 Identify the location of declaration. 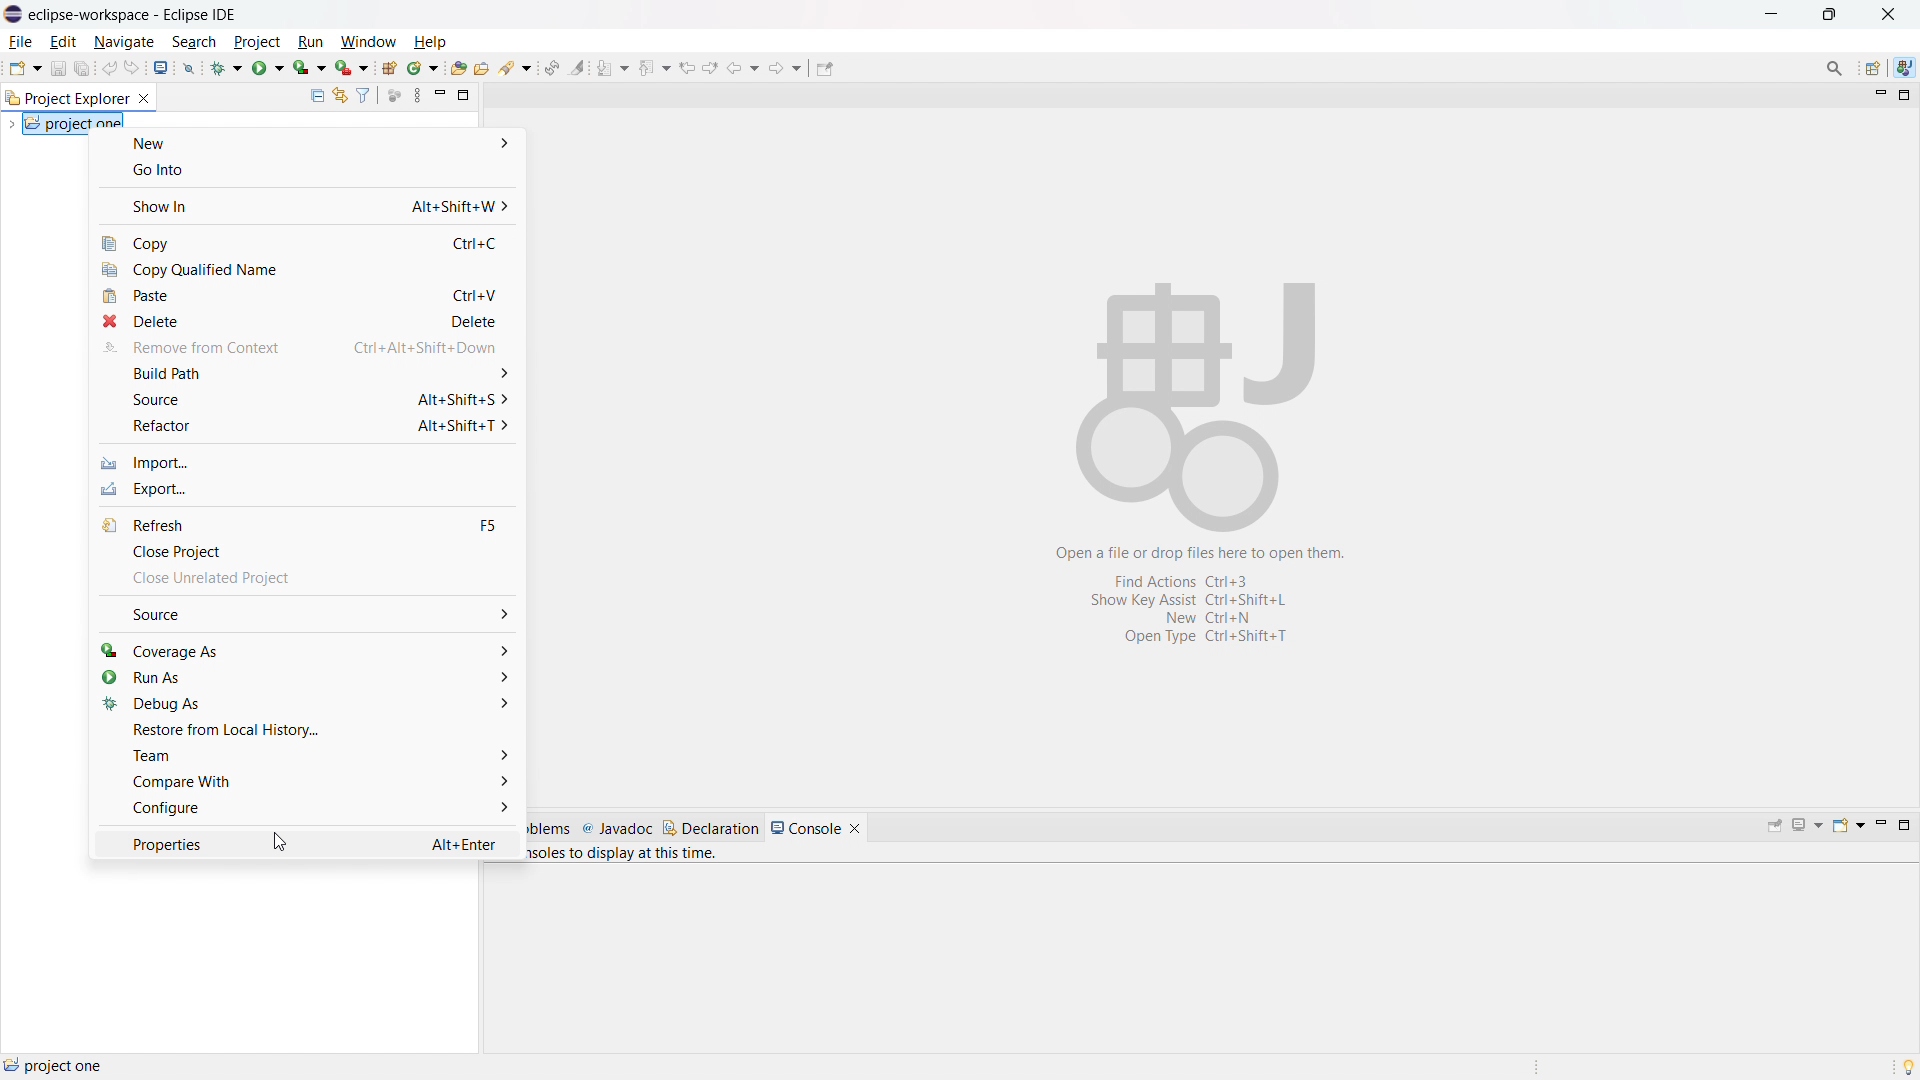
(711, 828).